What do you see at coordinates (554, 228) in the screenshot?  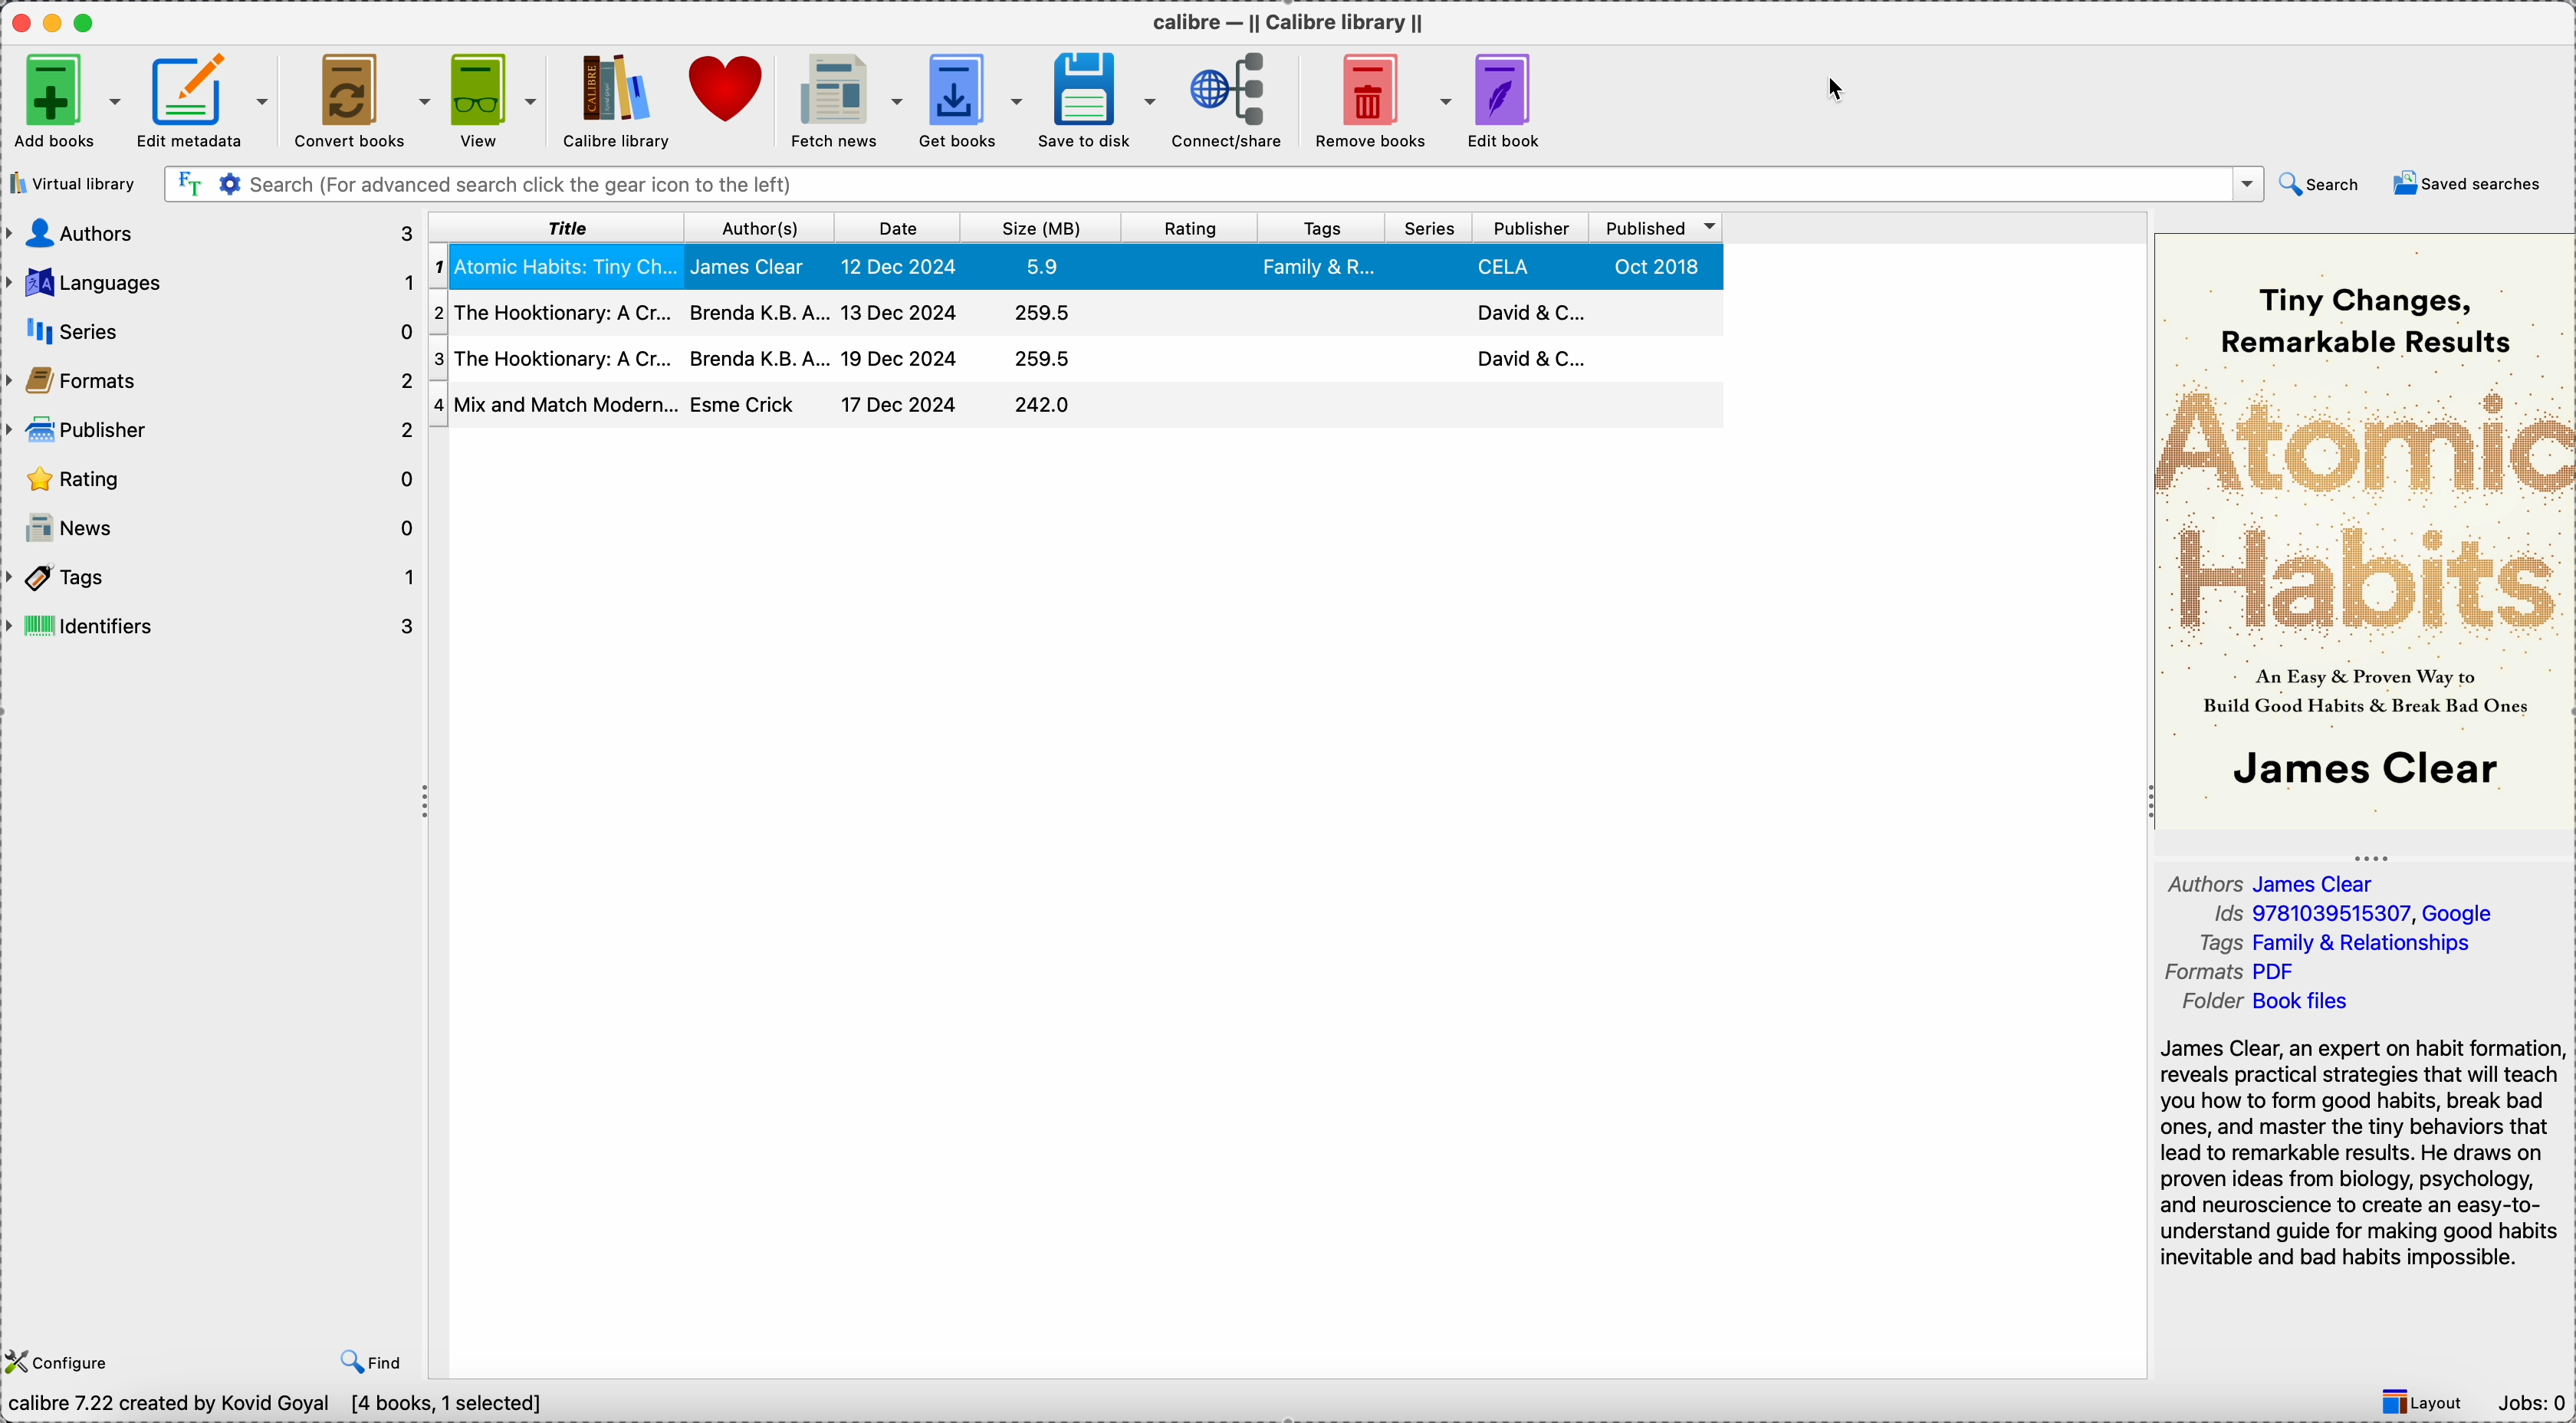 I see `title` at bounding box center [554, 228].